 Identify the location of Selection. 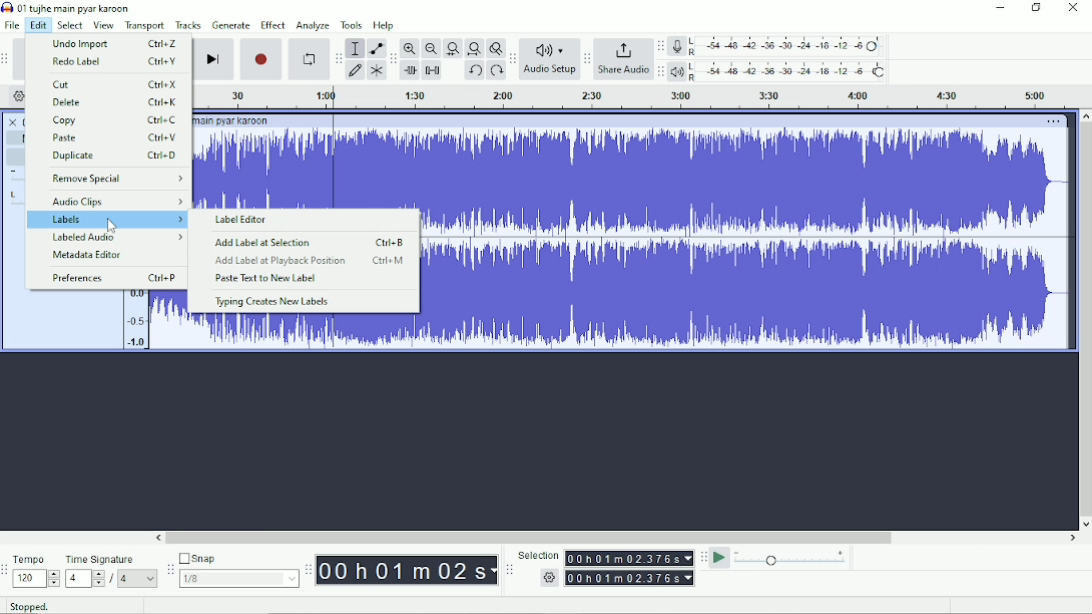
(606, 568).